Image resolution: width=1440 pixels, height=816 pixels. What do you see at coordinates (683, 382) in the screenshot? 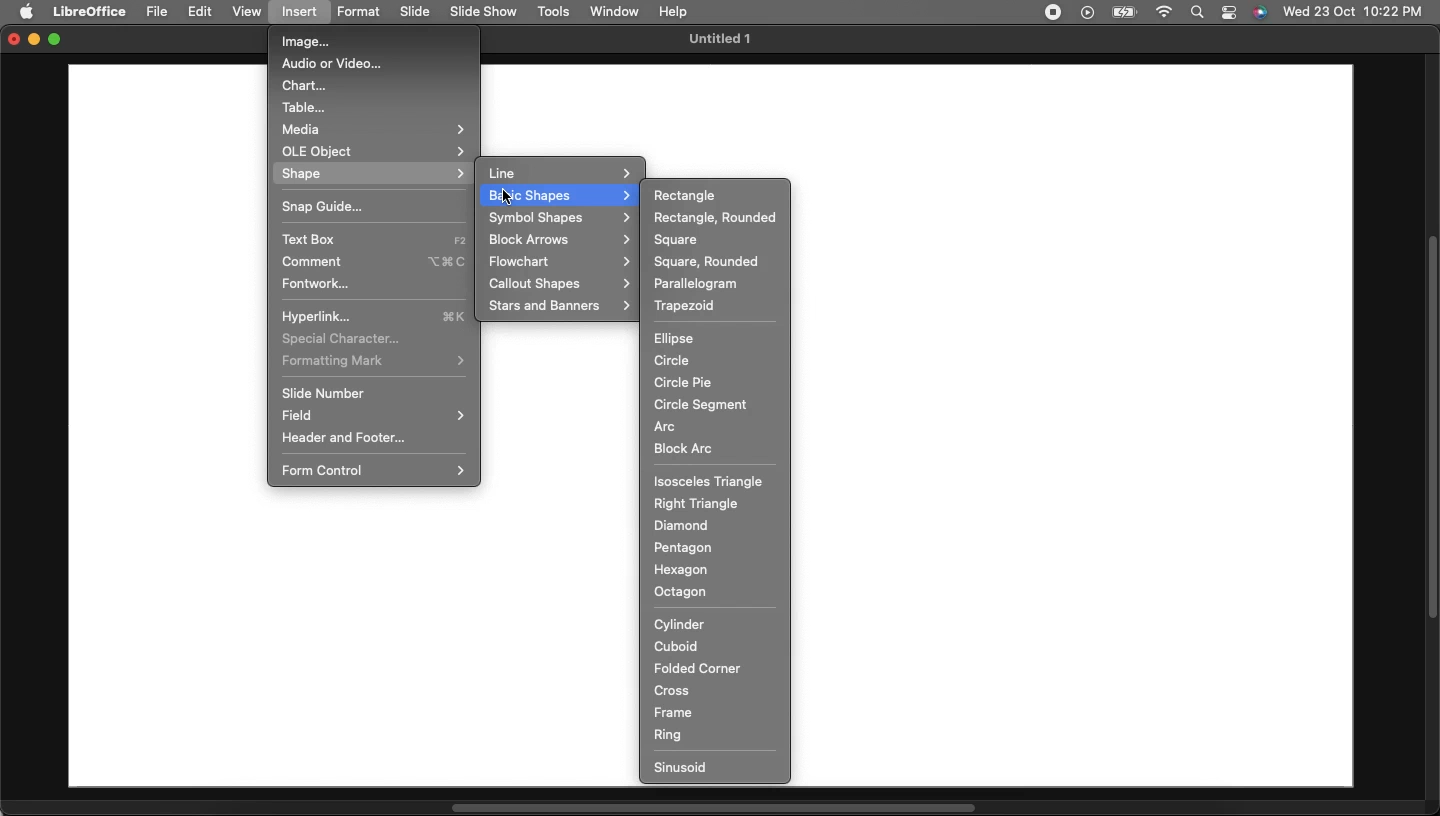
I see `Circle pie` at bounding box center [683, 382].